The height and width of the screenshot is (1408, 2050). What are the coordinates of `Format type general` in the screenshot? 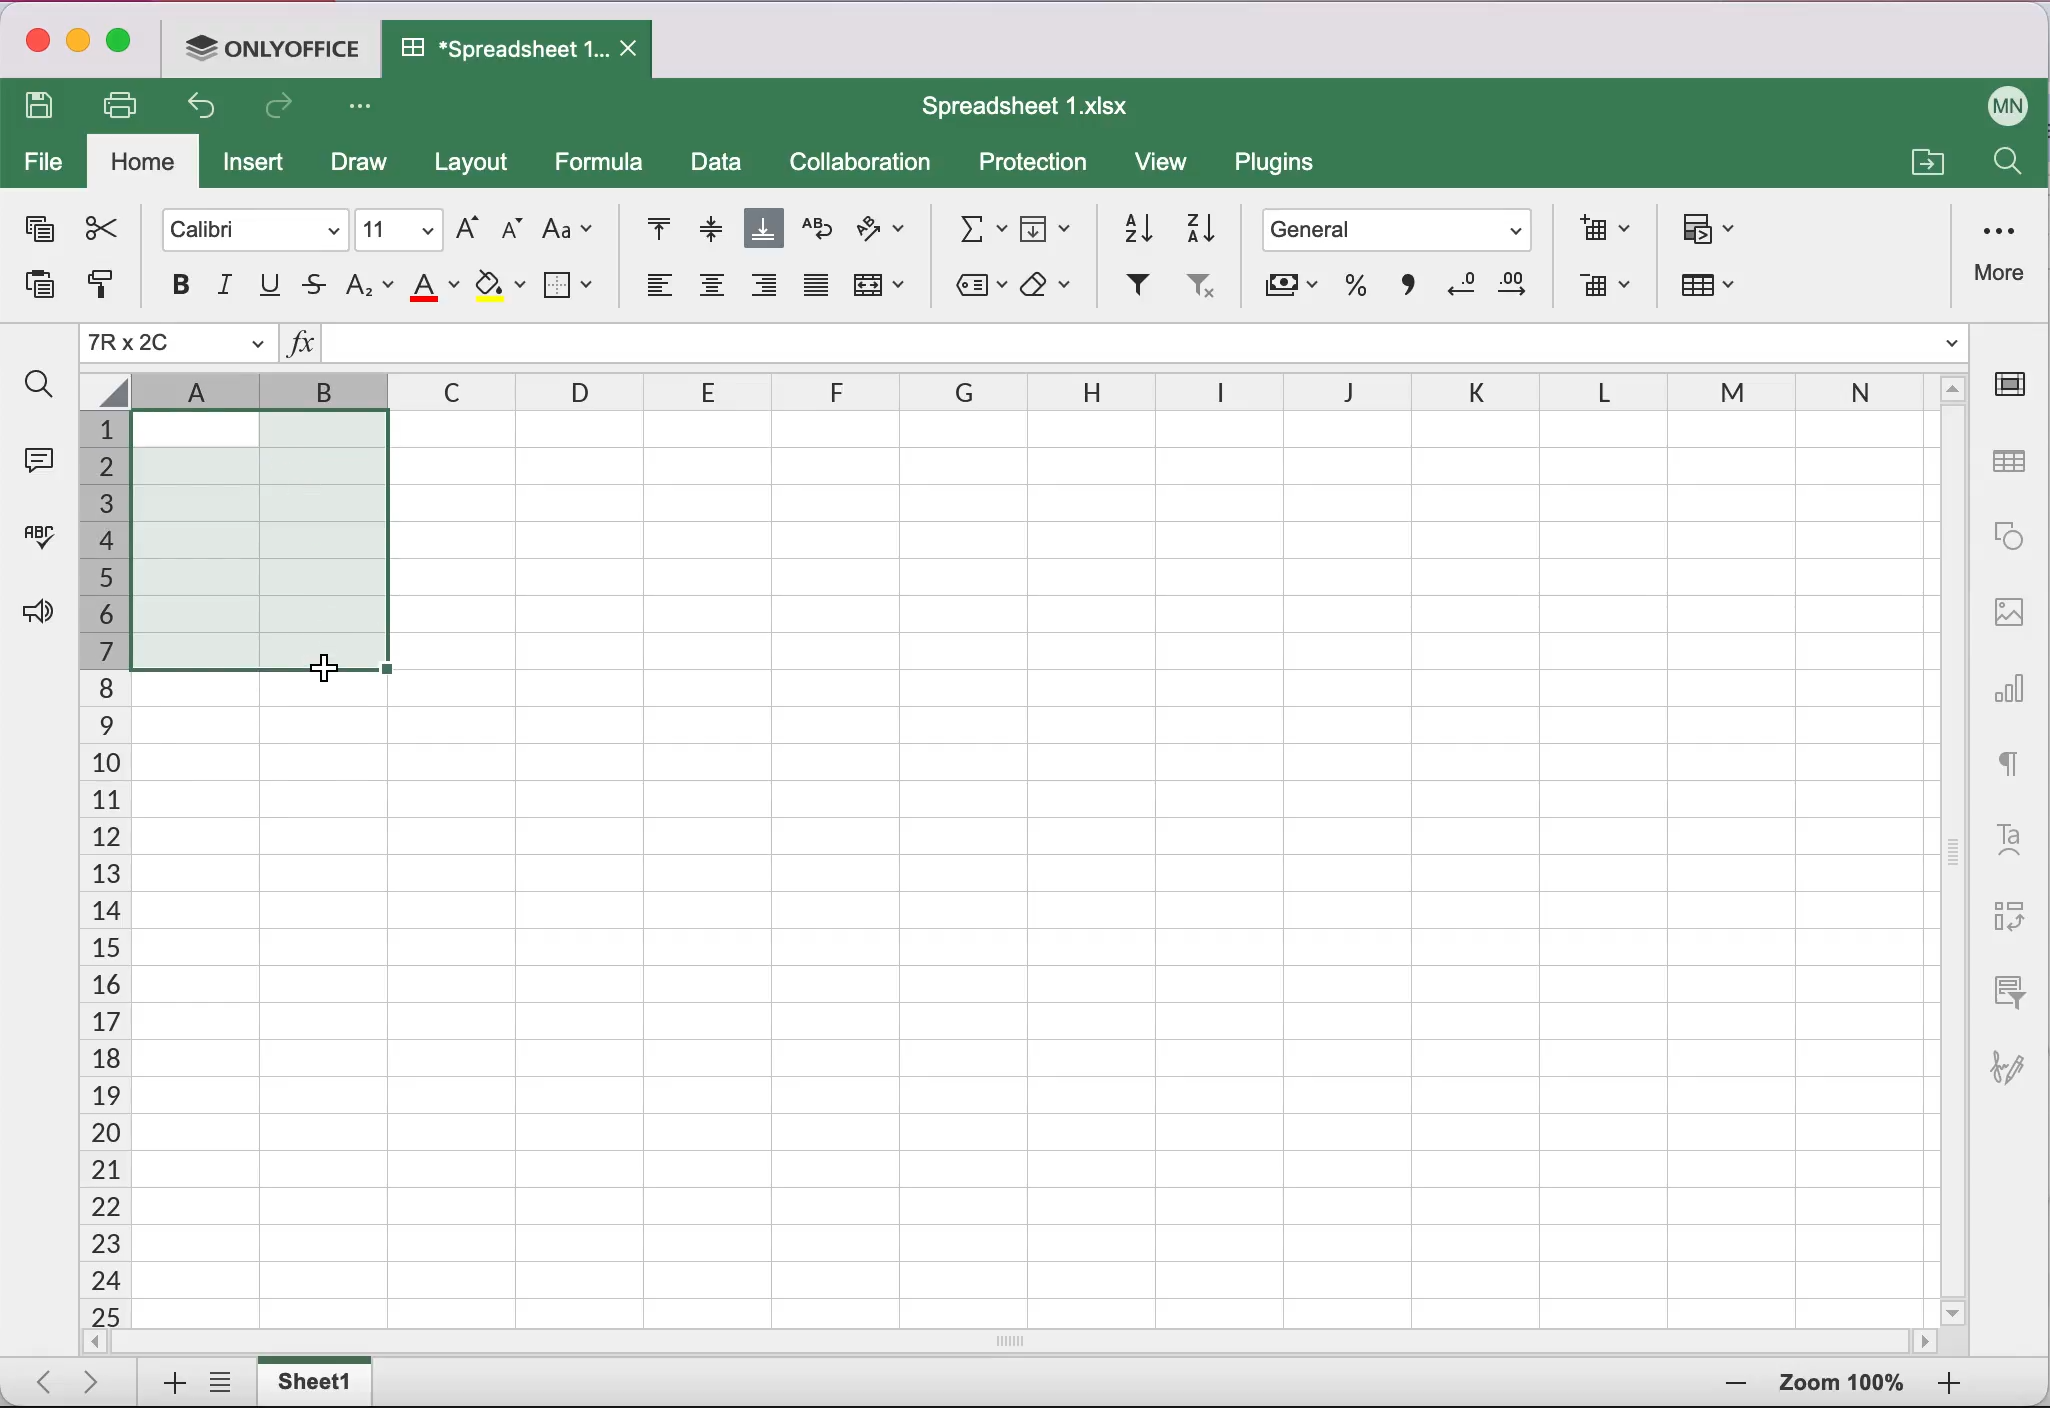 It's located at (1402, 233).